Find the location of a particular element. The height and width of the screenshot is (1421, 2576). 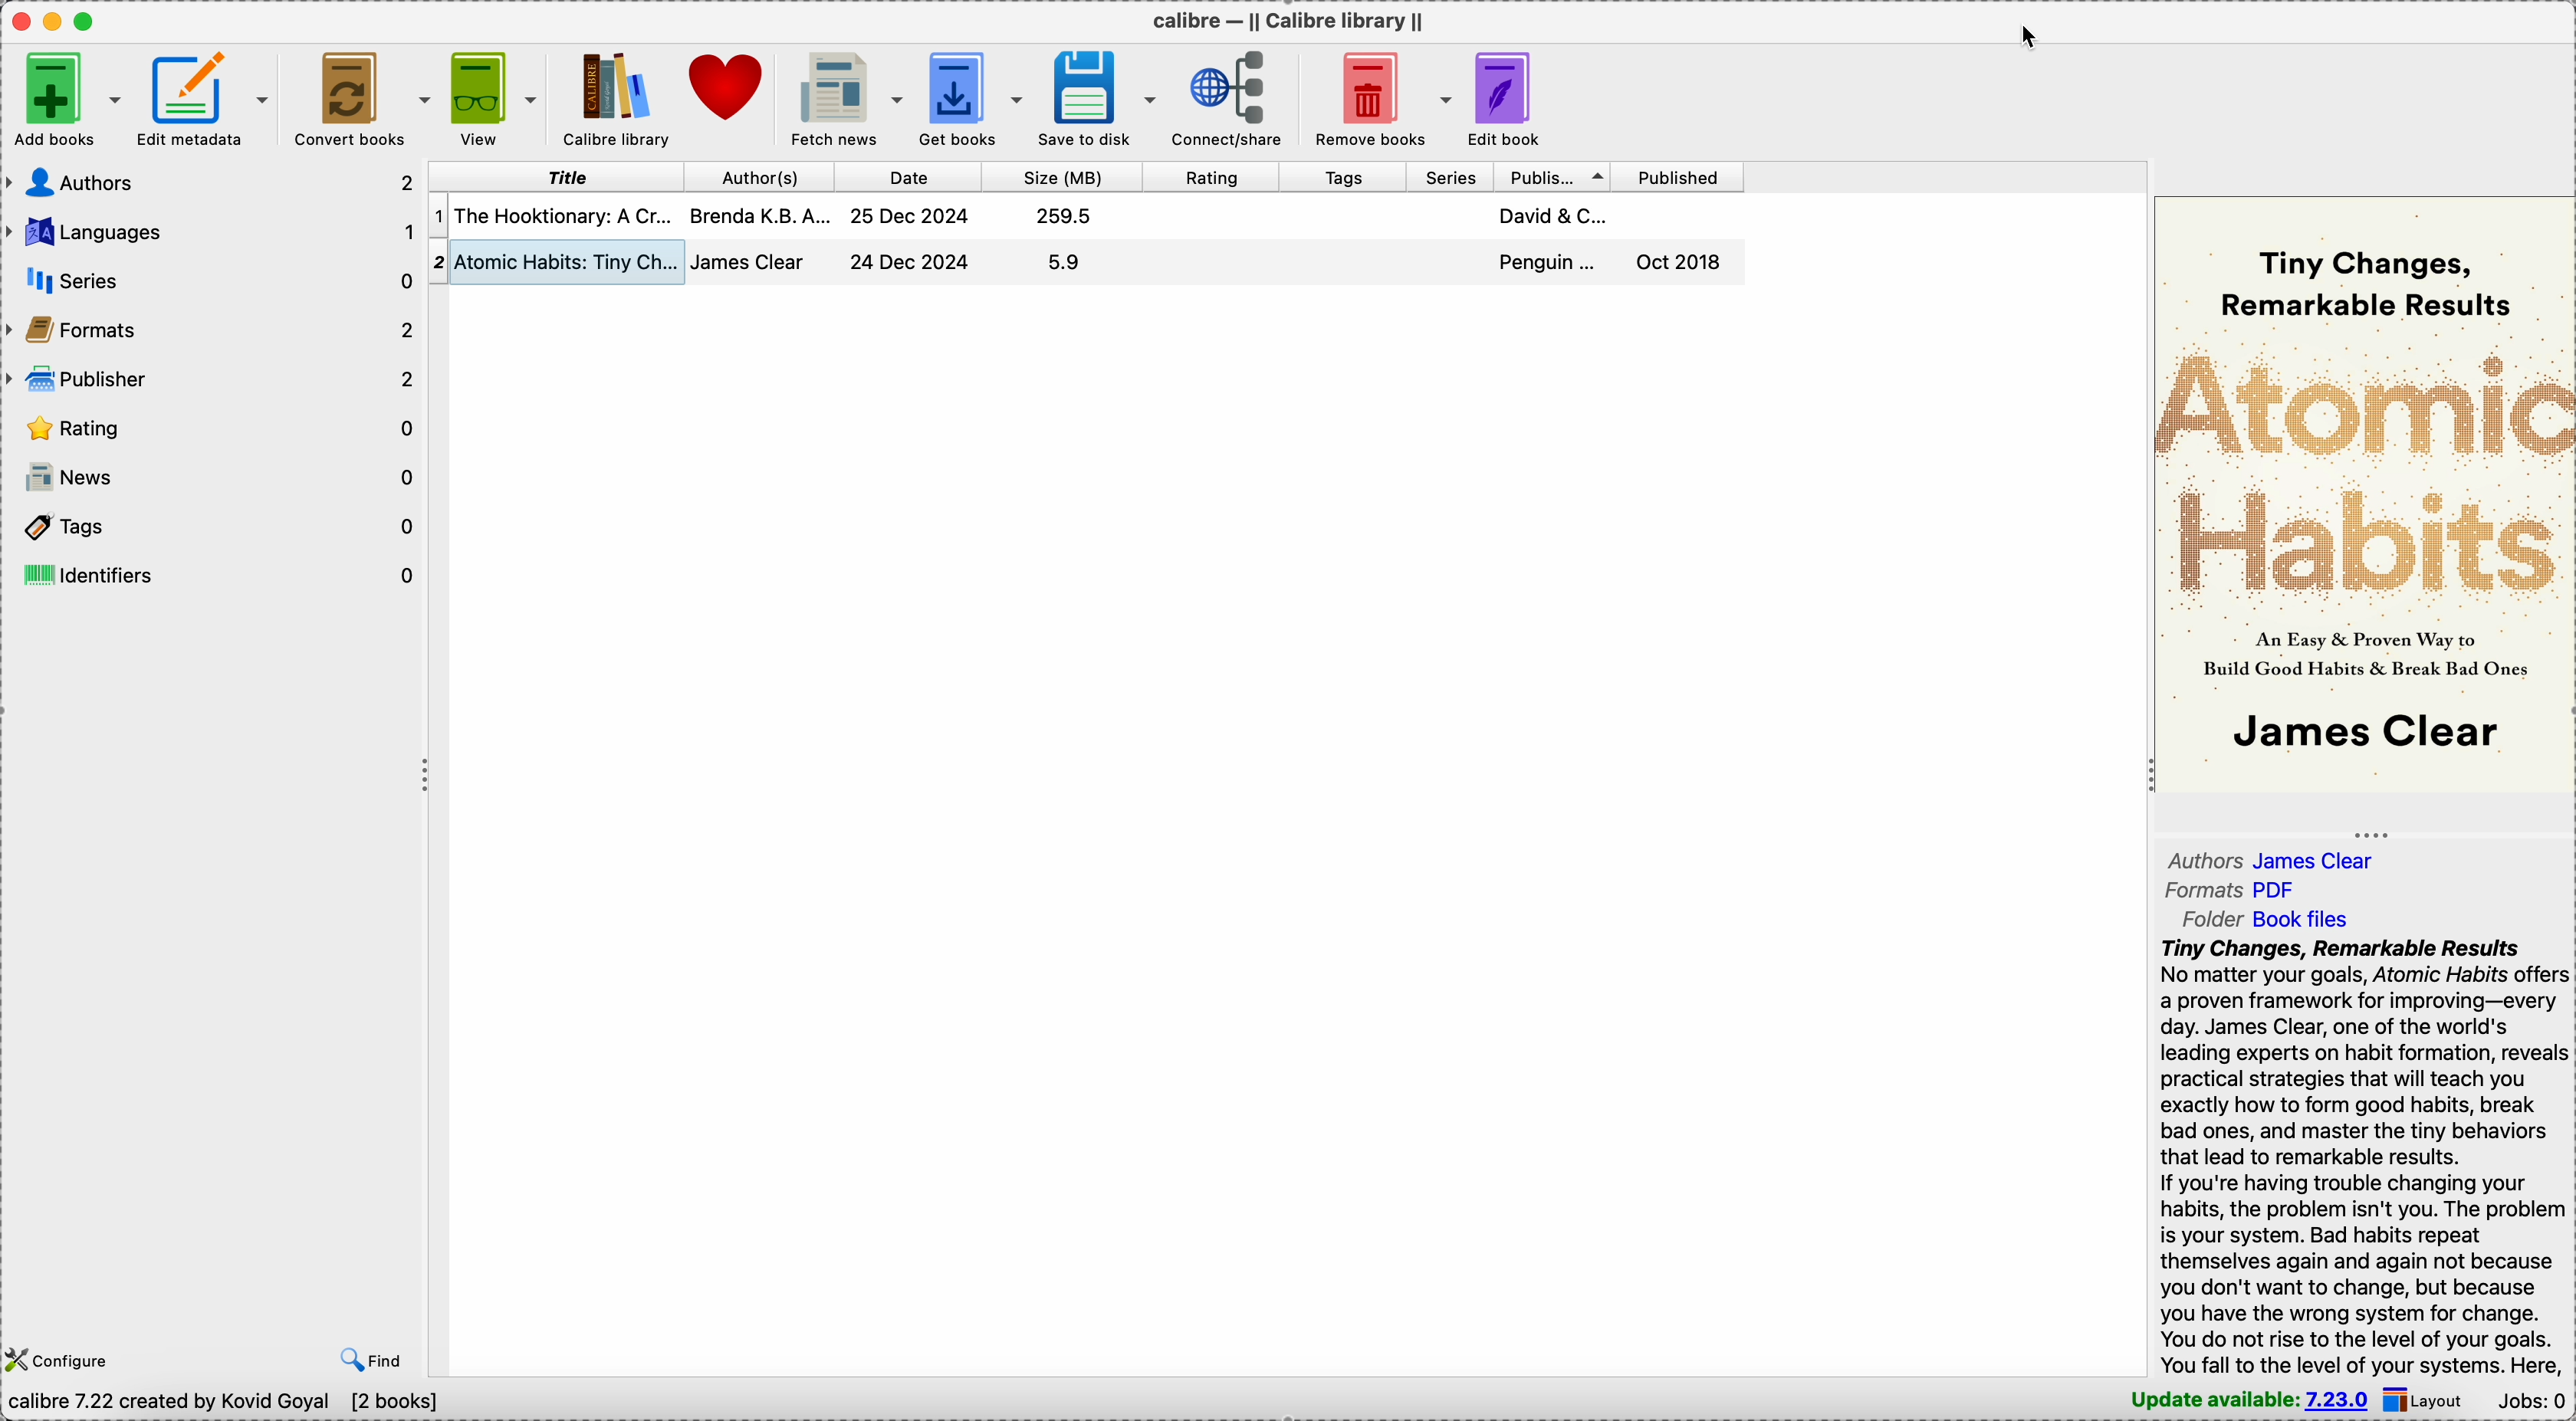

james clear is located at coordinates (2369, 732).